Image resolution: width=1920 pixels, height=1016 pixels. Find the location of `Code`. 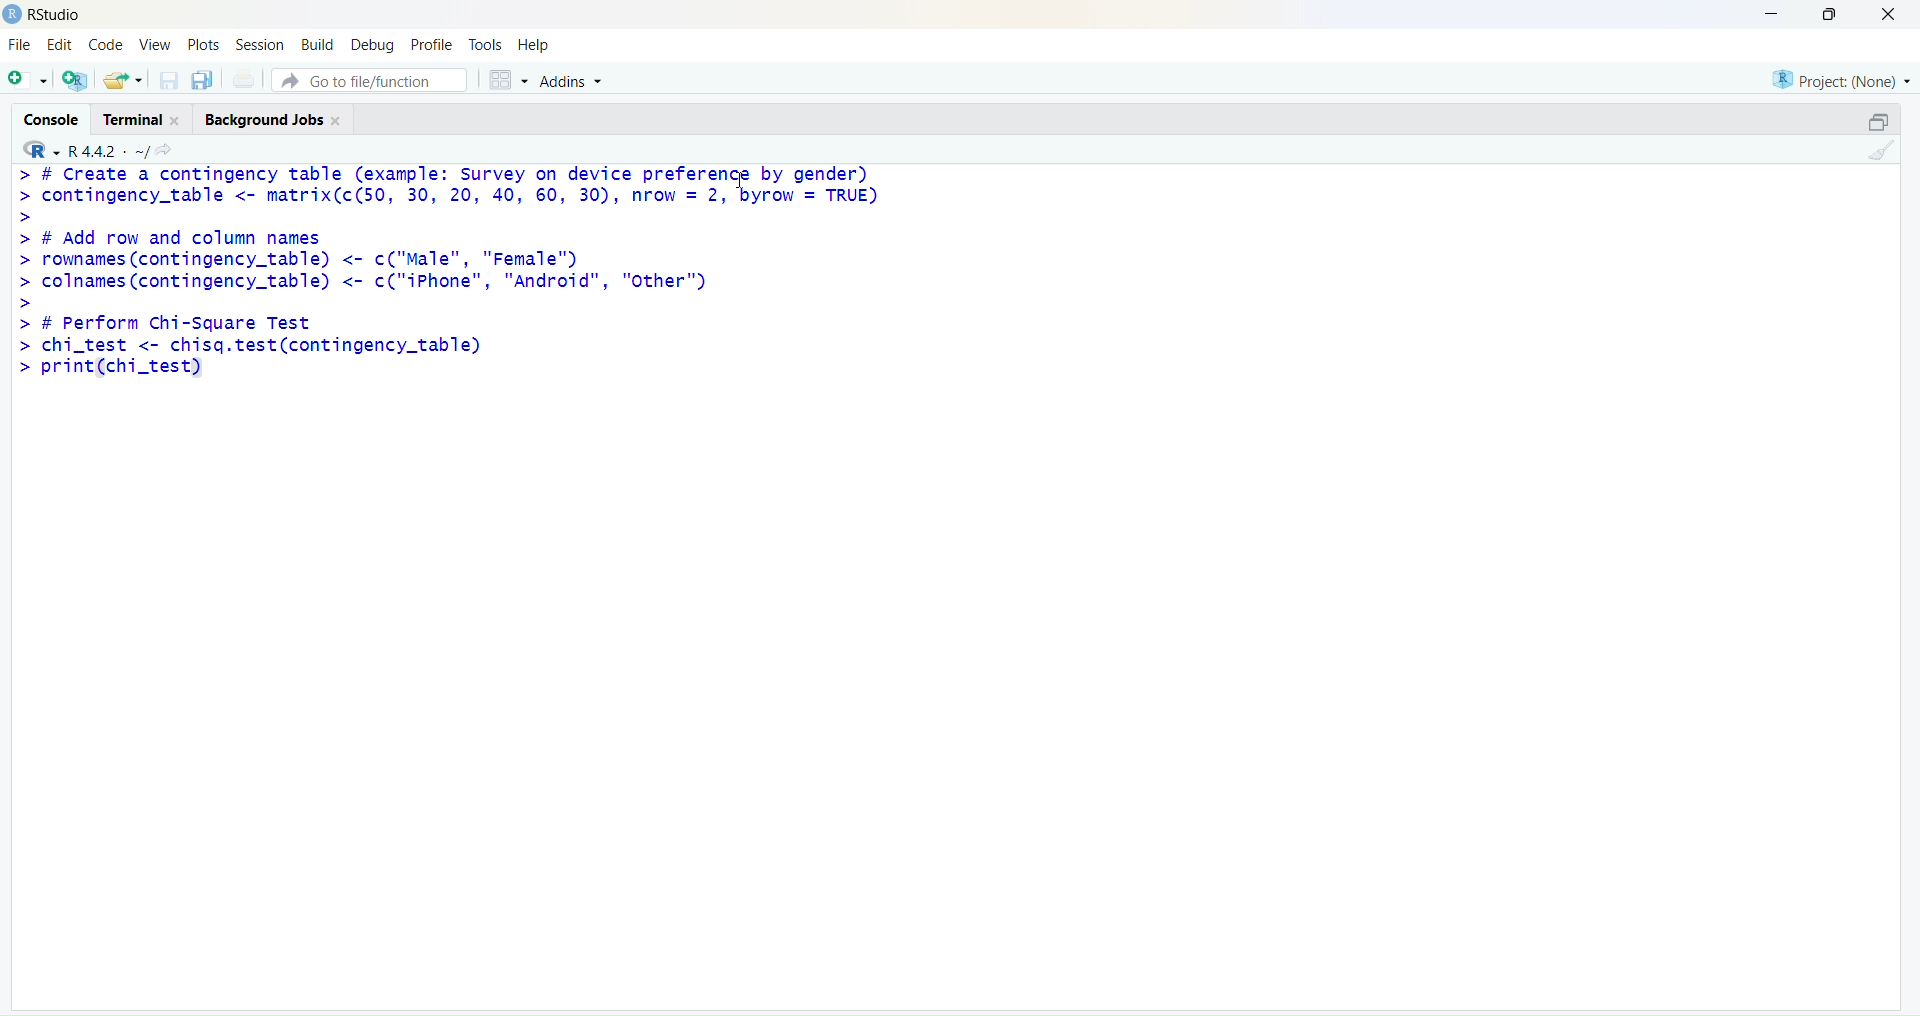

Code is located at coordinates (106, 44).